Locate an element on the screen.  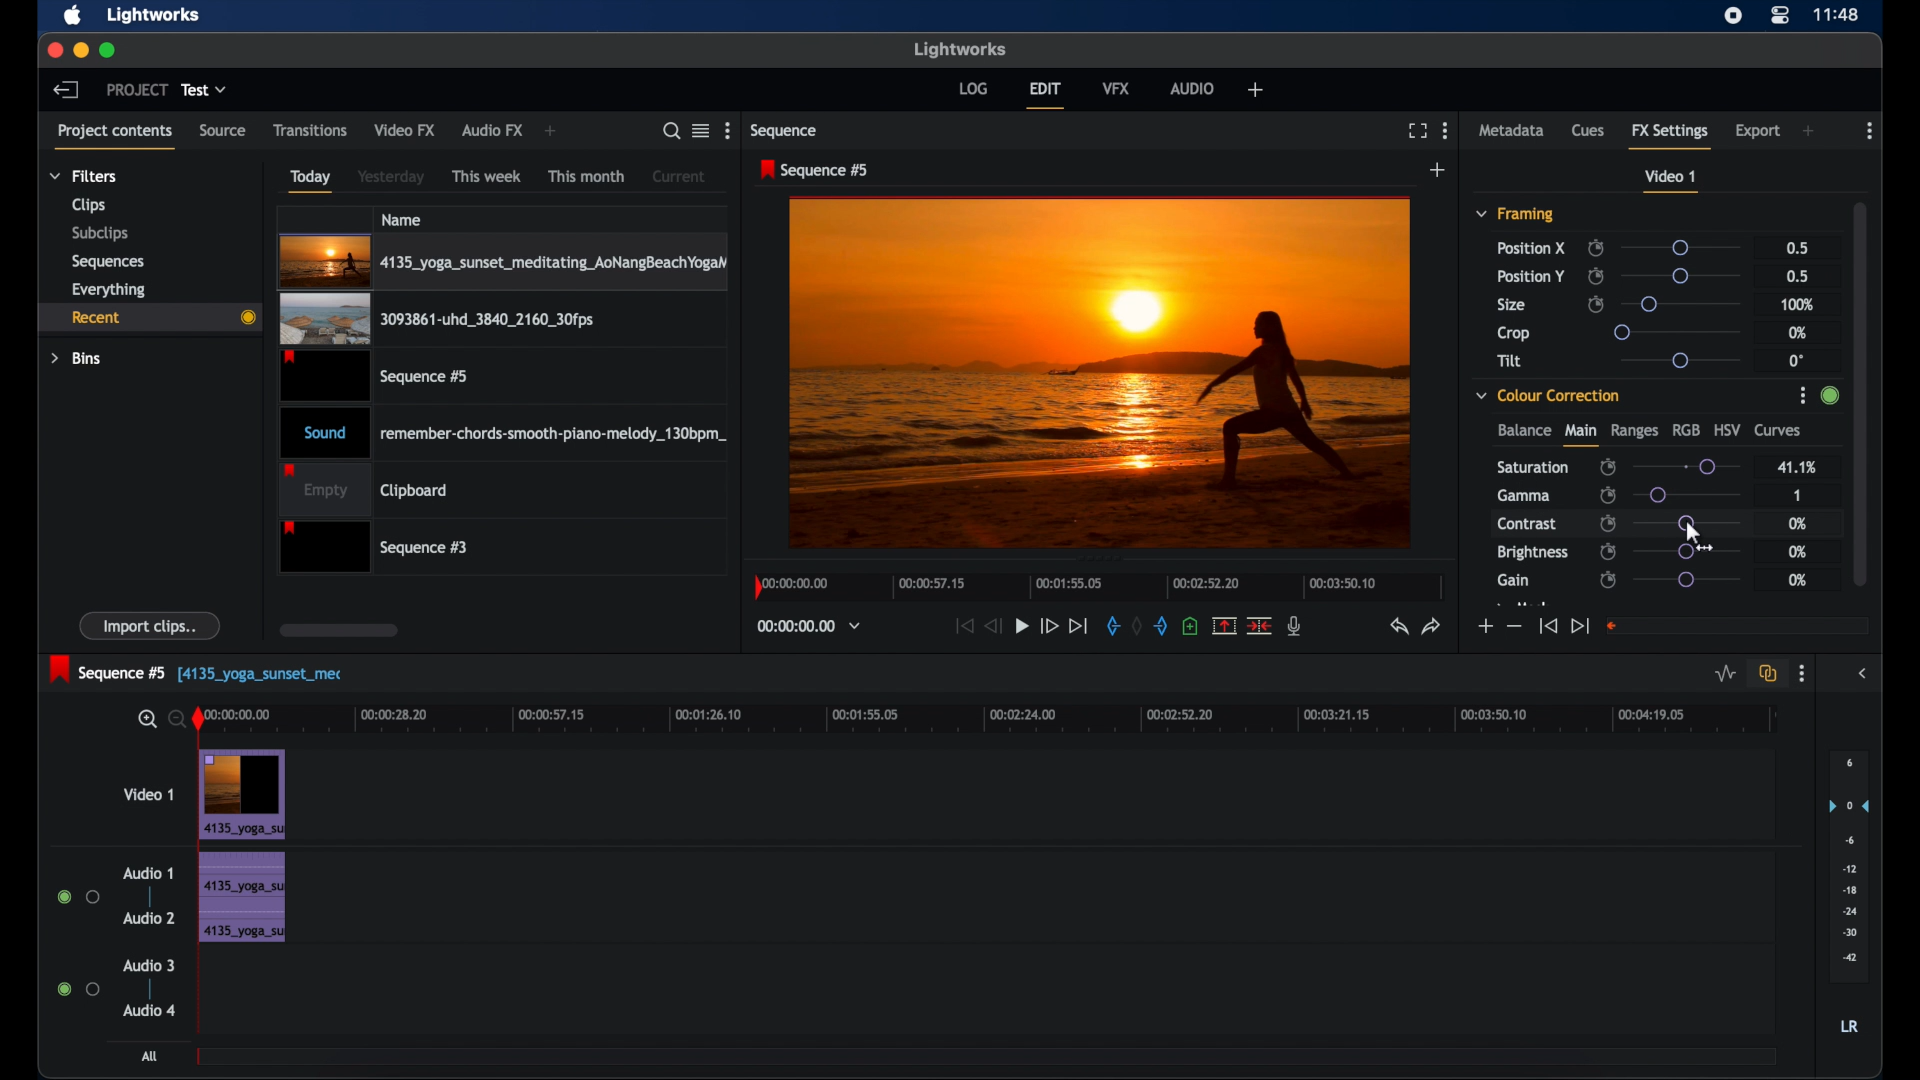
video is located at coordinates (242, 794).